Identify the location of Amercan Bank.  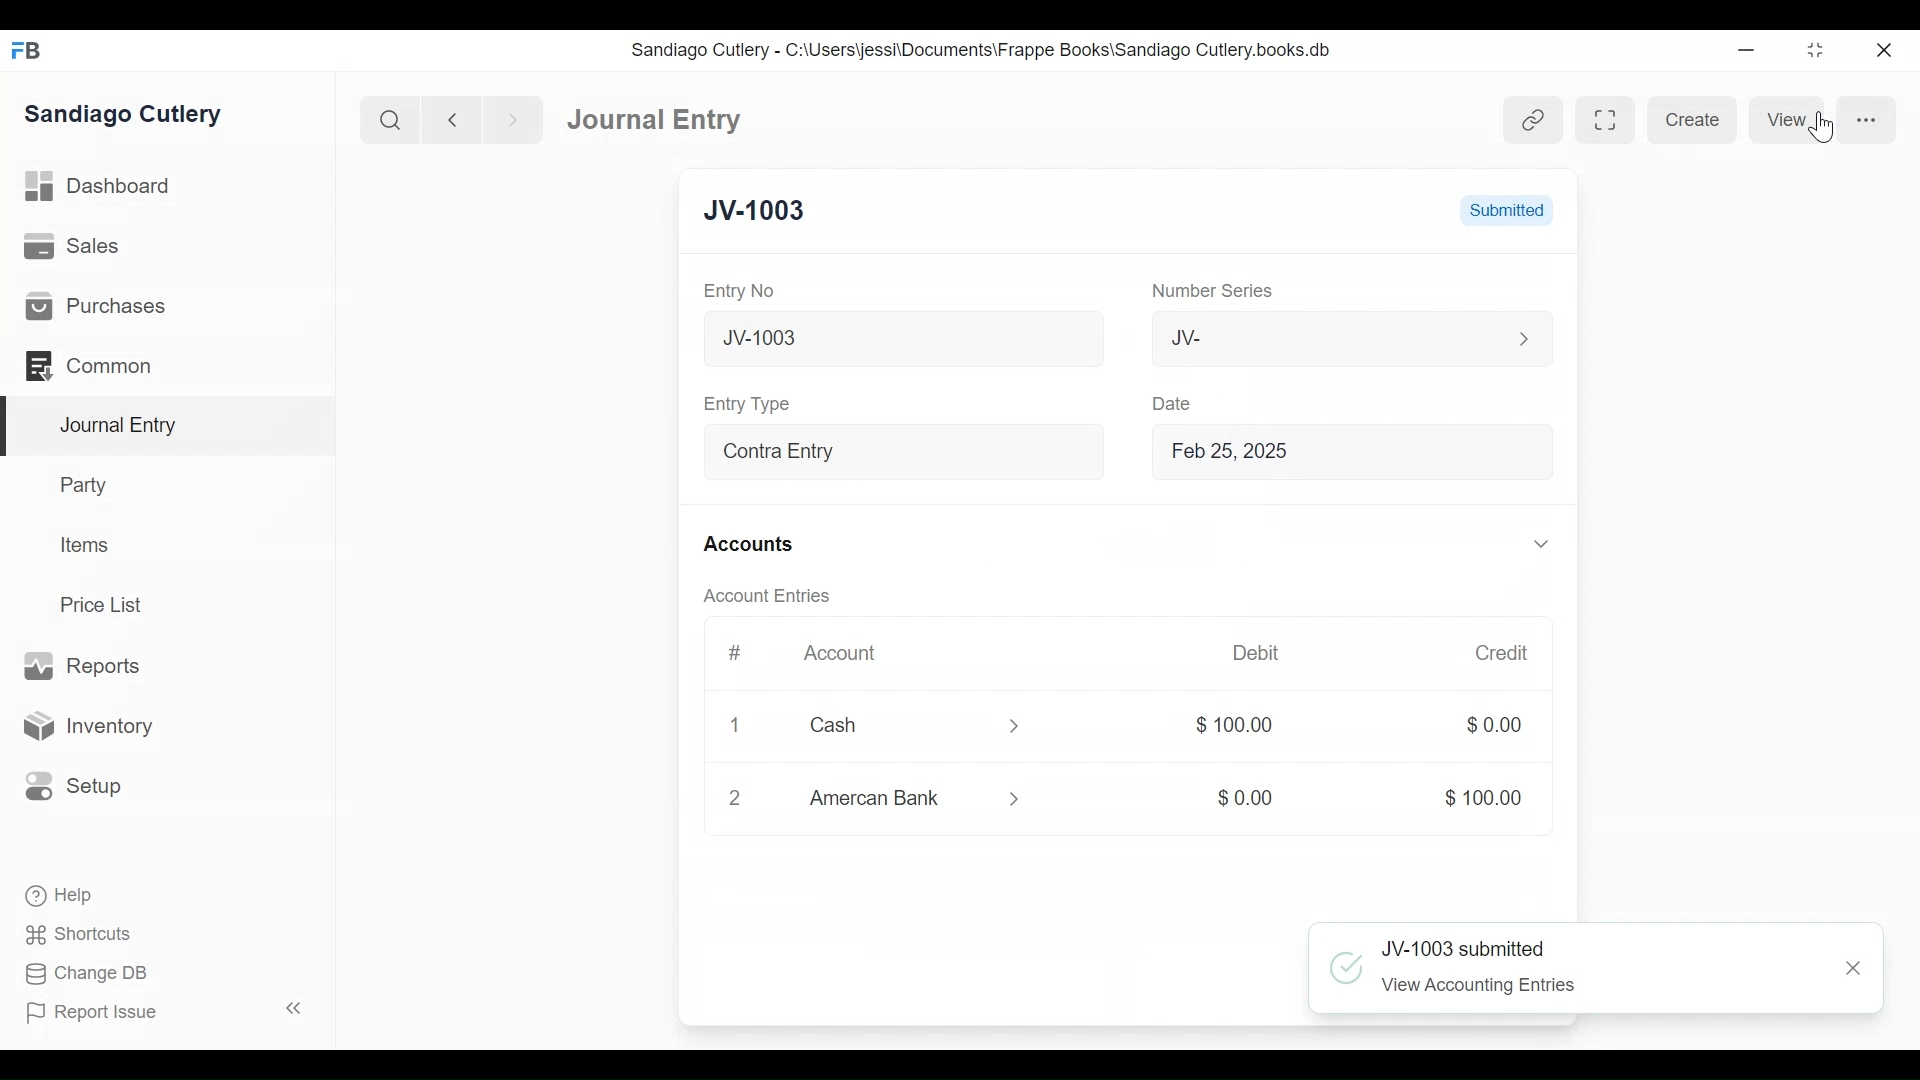
(880, 802).